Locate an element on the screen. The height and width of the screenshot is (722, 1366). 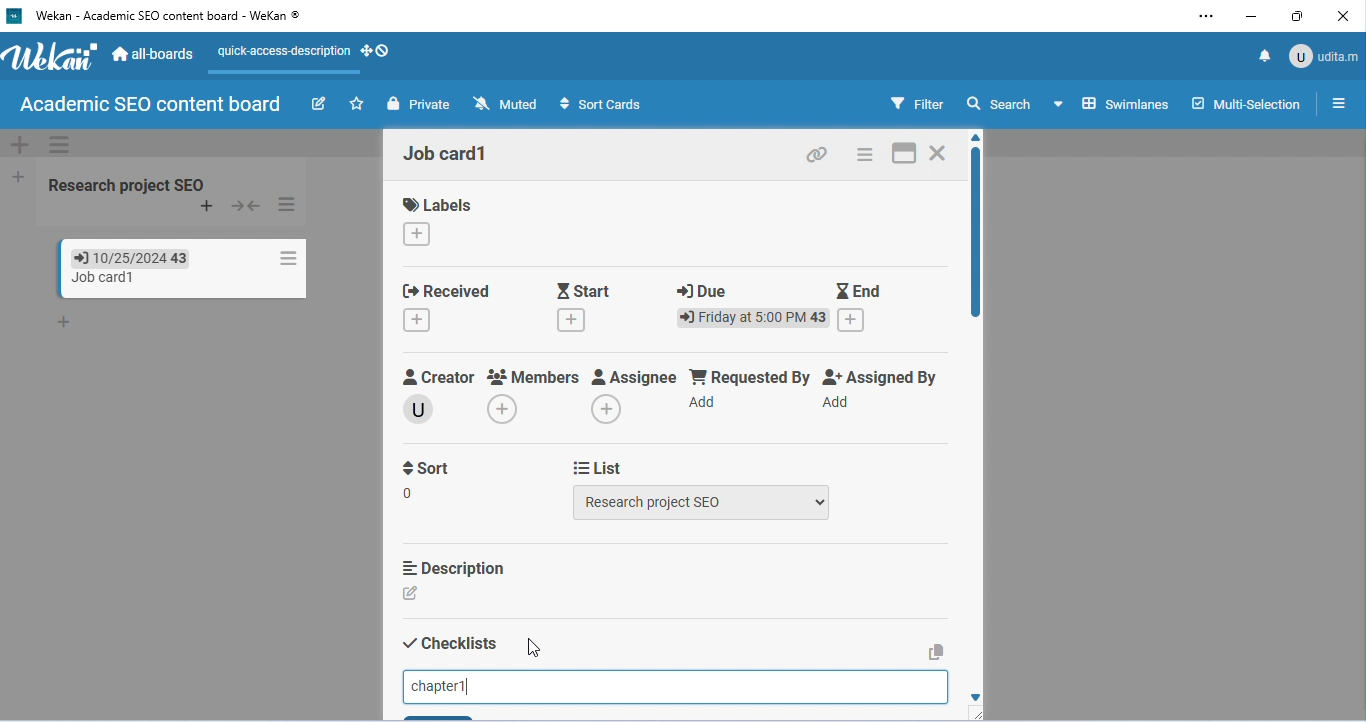
add card to bottom of list is located at coordinates (67, 323).